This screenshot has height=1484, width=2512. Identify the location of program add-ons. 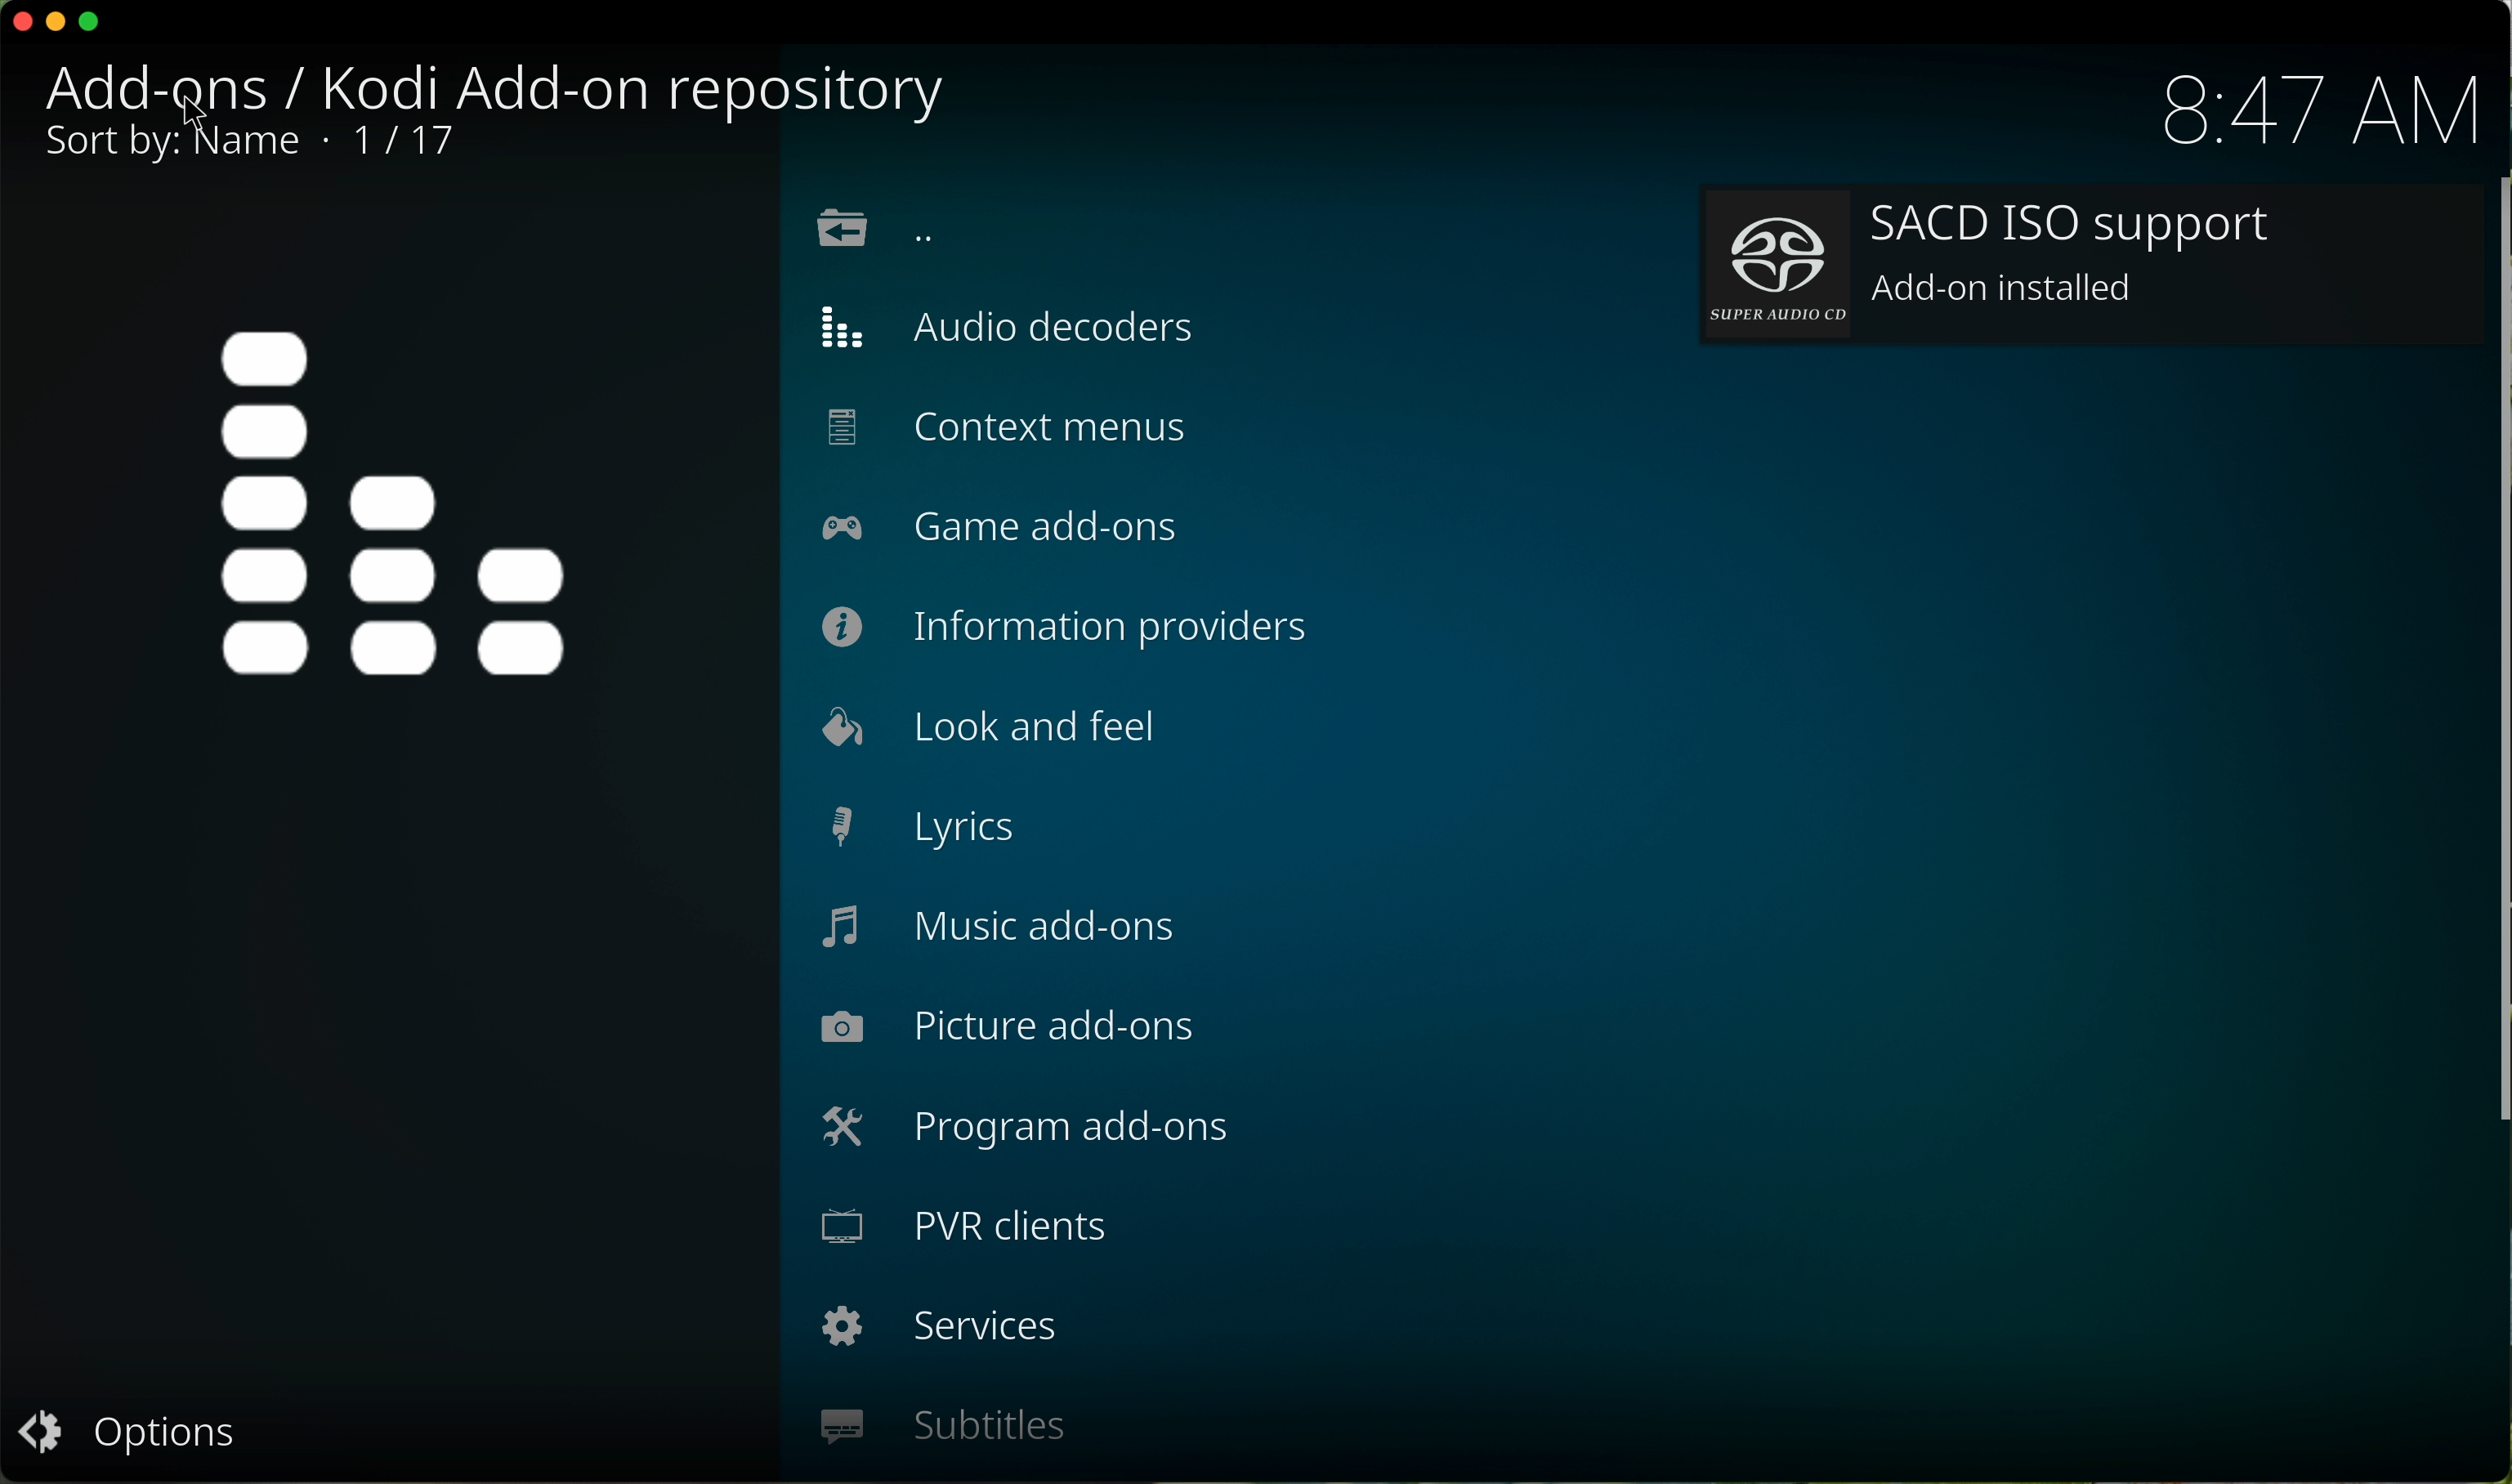
(1023, 1132).